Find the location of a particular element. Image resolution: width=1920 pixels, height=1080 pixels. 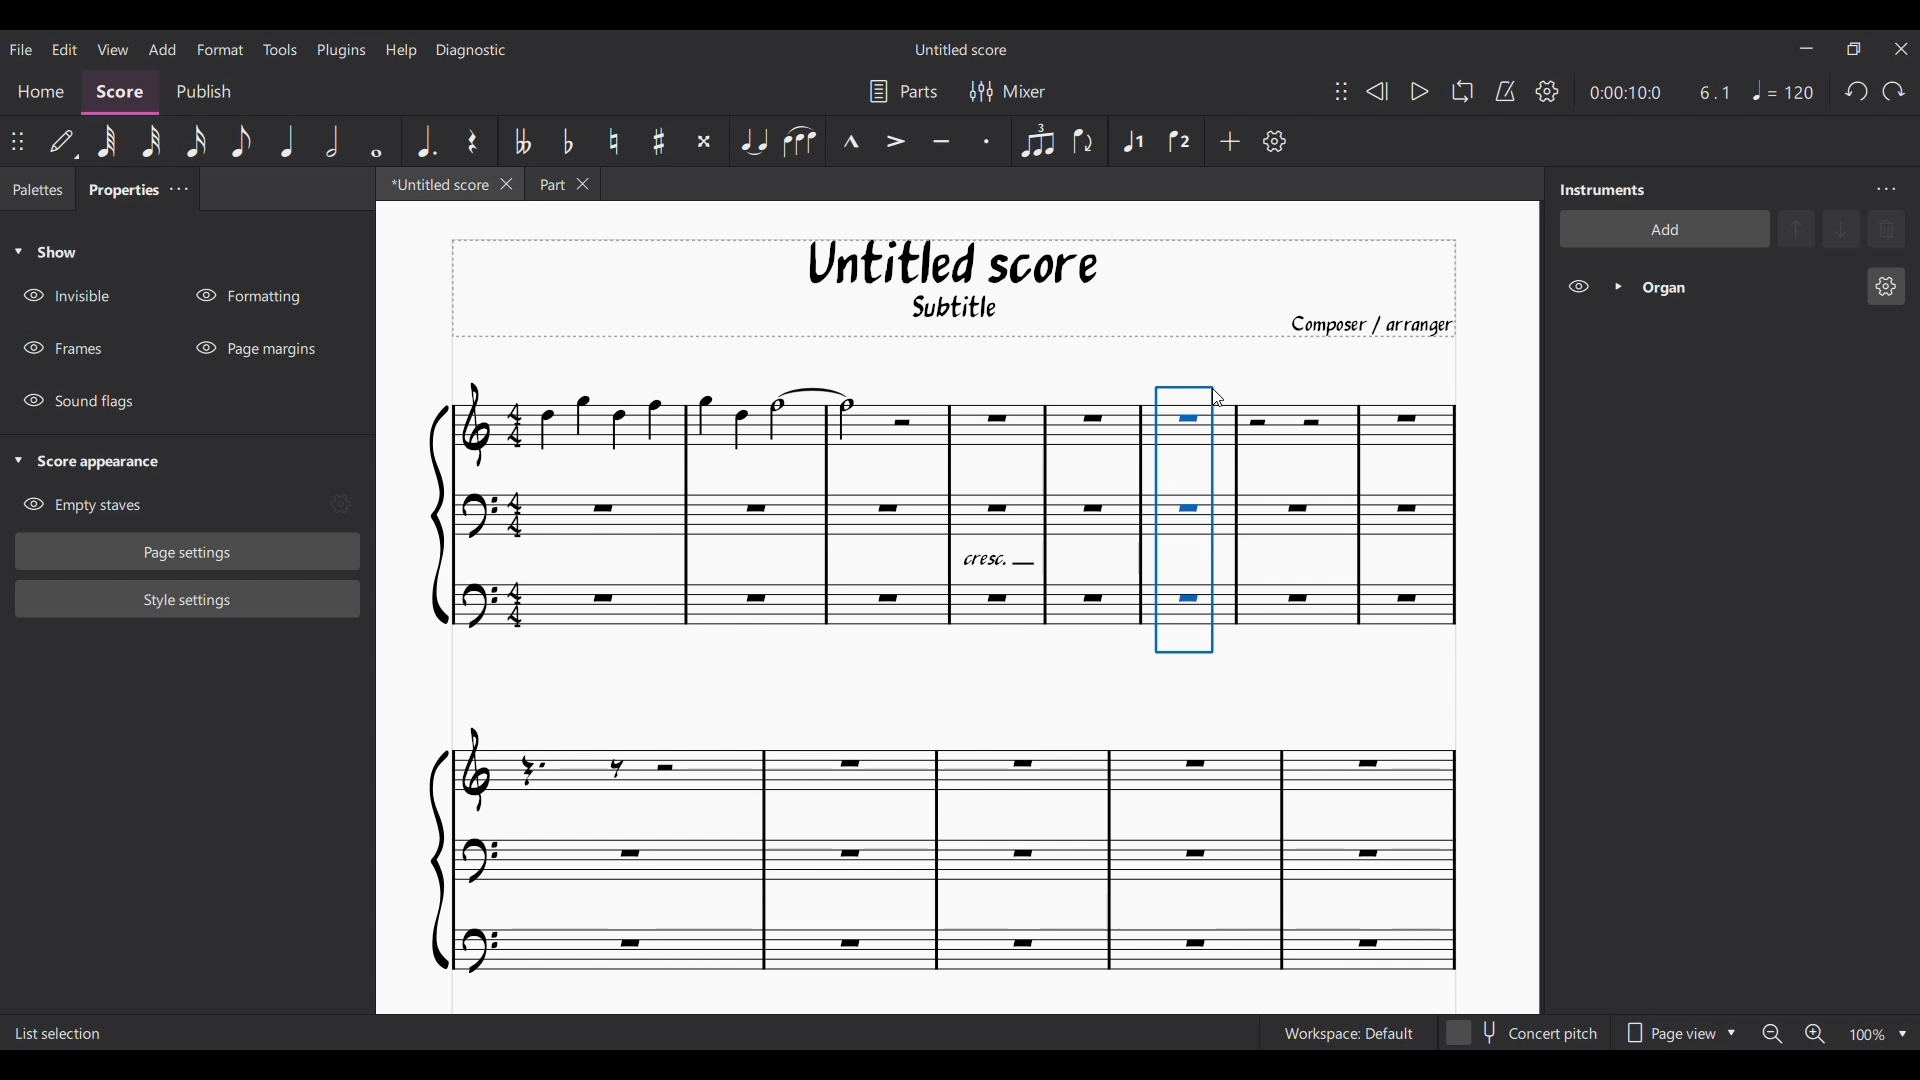

Earlier tab is located at coordinates (562, 183).